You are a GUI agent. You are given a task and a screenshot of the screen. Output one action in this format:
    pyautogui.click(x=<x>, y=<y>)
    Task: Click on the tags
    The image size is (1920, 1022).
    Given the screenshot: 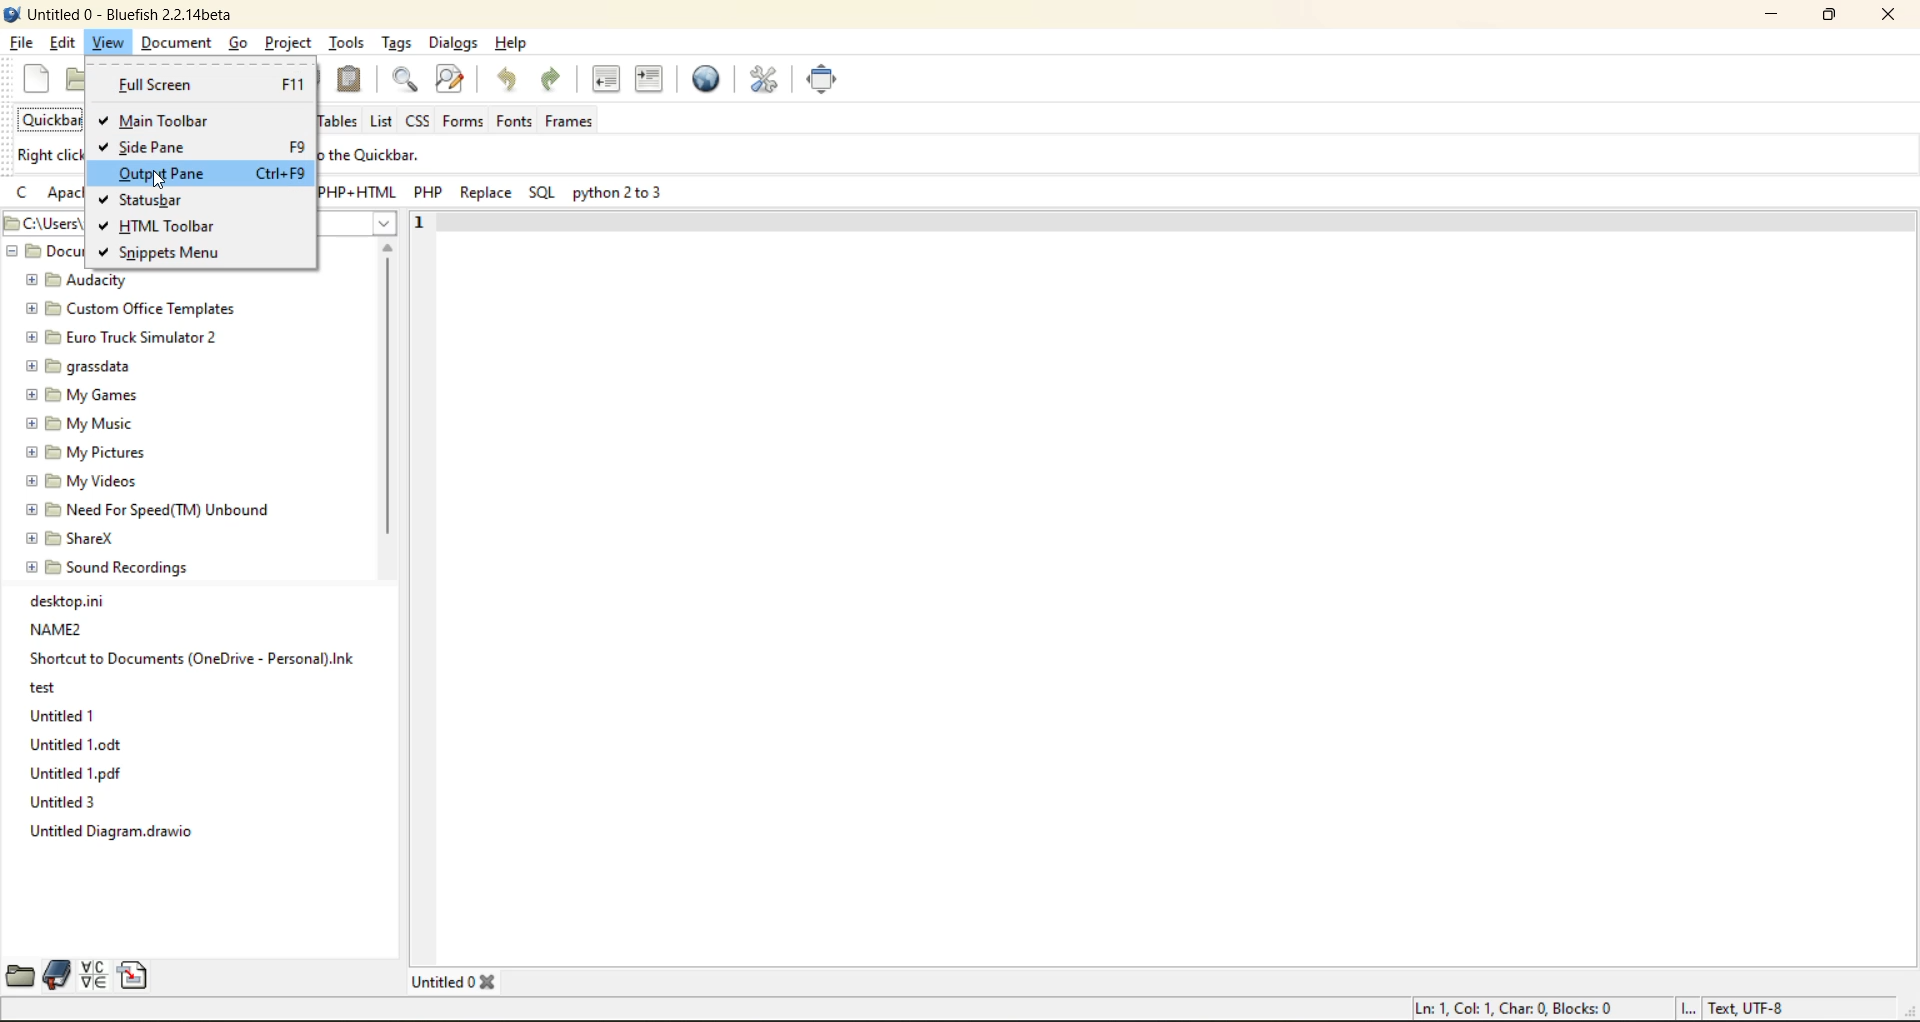 What is the action you would take?
    pyautogui.click(x=393, y=43)
    